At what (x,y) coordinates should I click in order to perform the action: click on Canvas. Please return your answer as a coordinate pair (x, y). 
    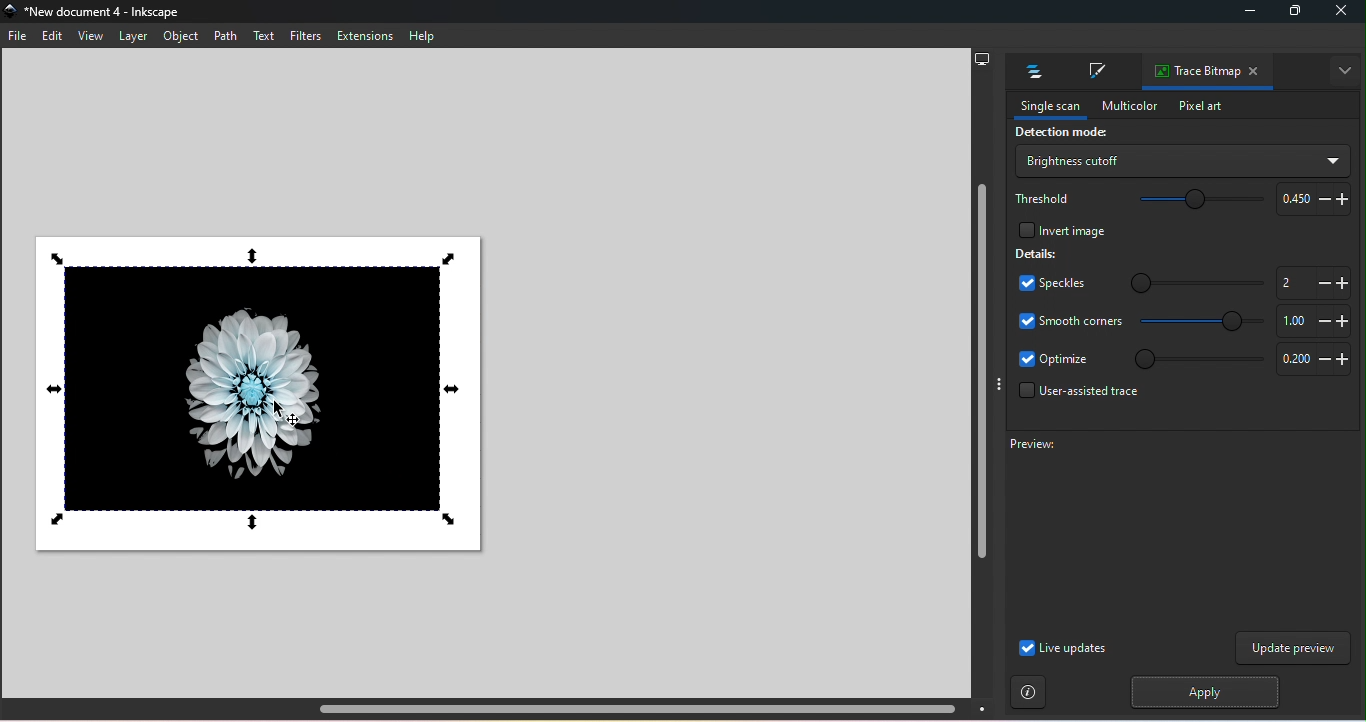
    Looking at the image, I should click on (259, 391).